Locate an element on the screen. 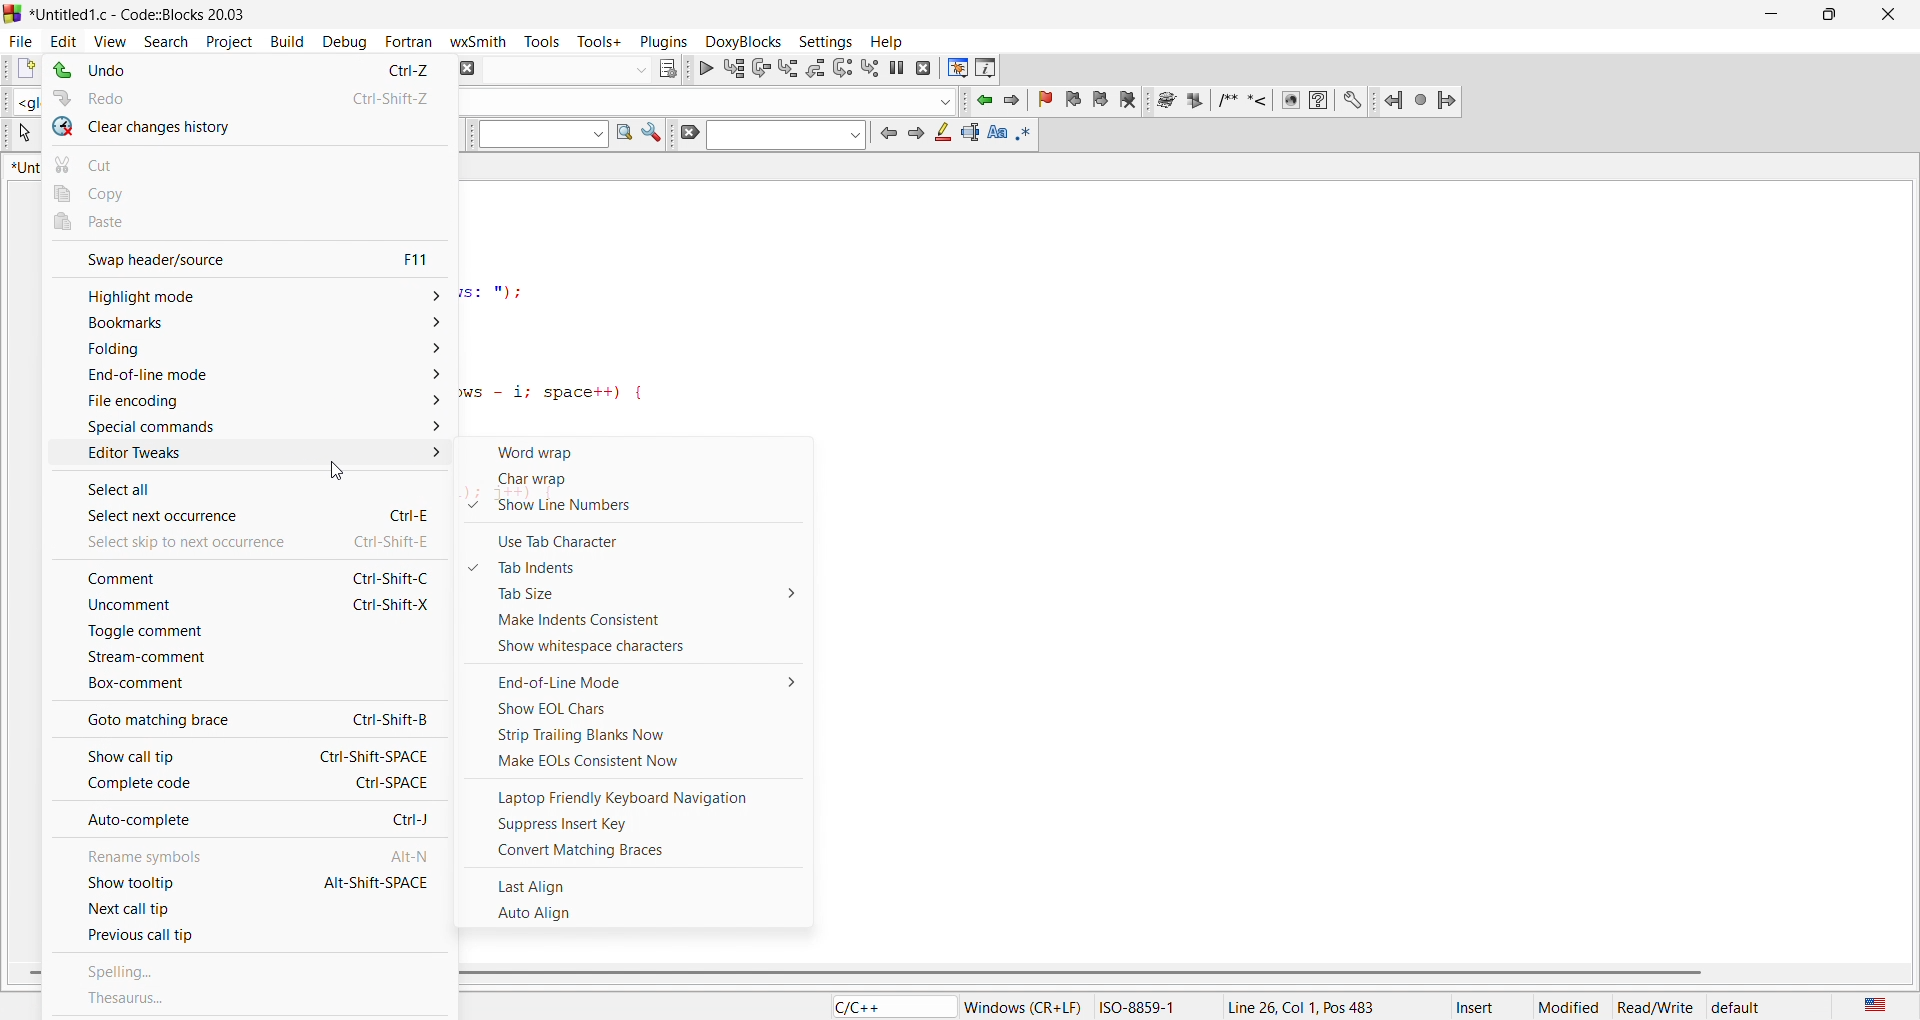 This screenshot has height=1020, width=1920. input box is located at coordinates (707, 97).